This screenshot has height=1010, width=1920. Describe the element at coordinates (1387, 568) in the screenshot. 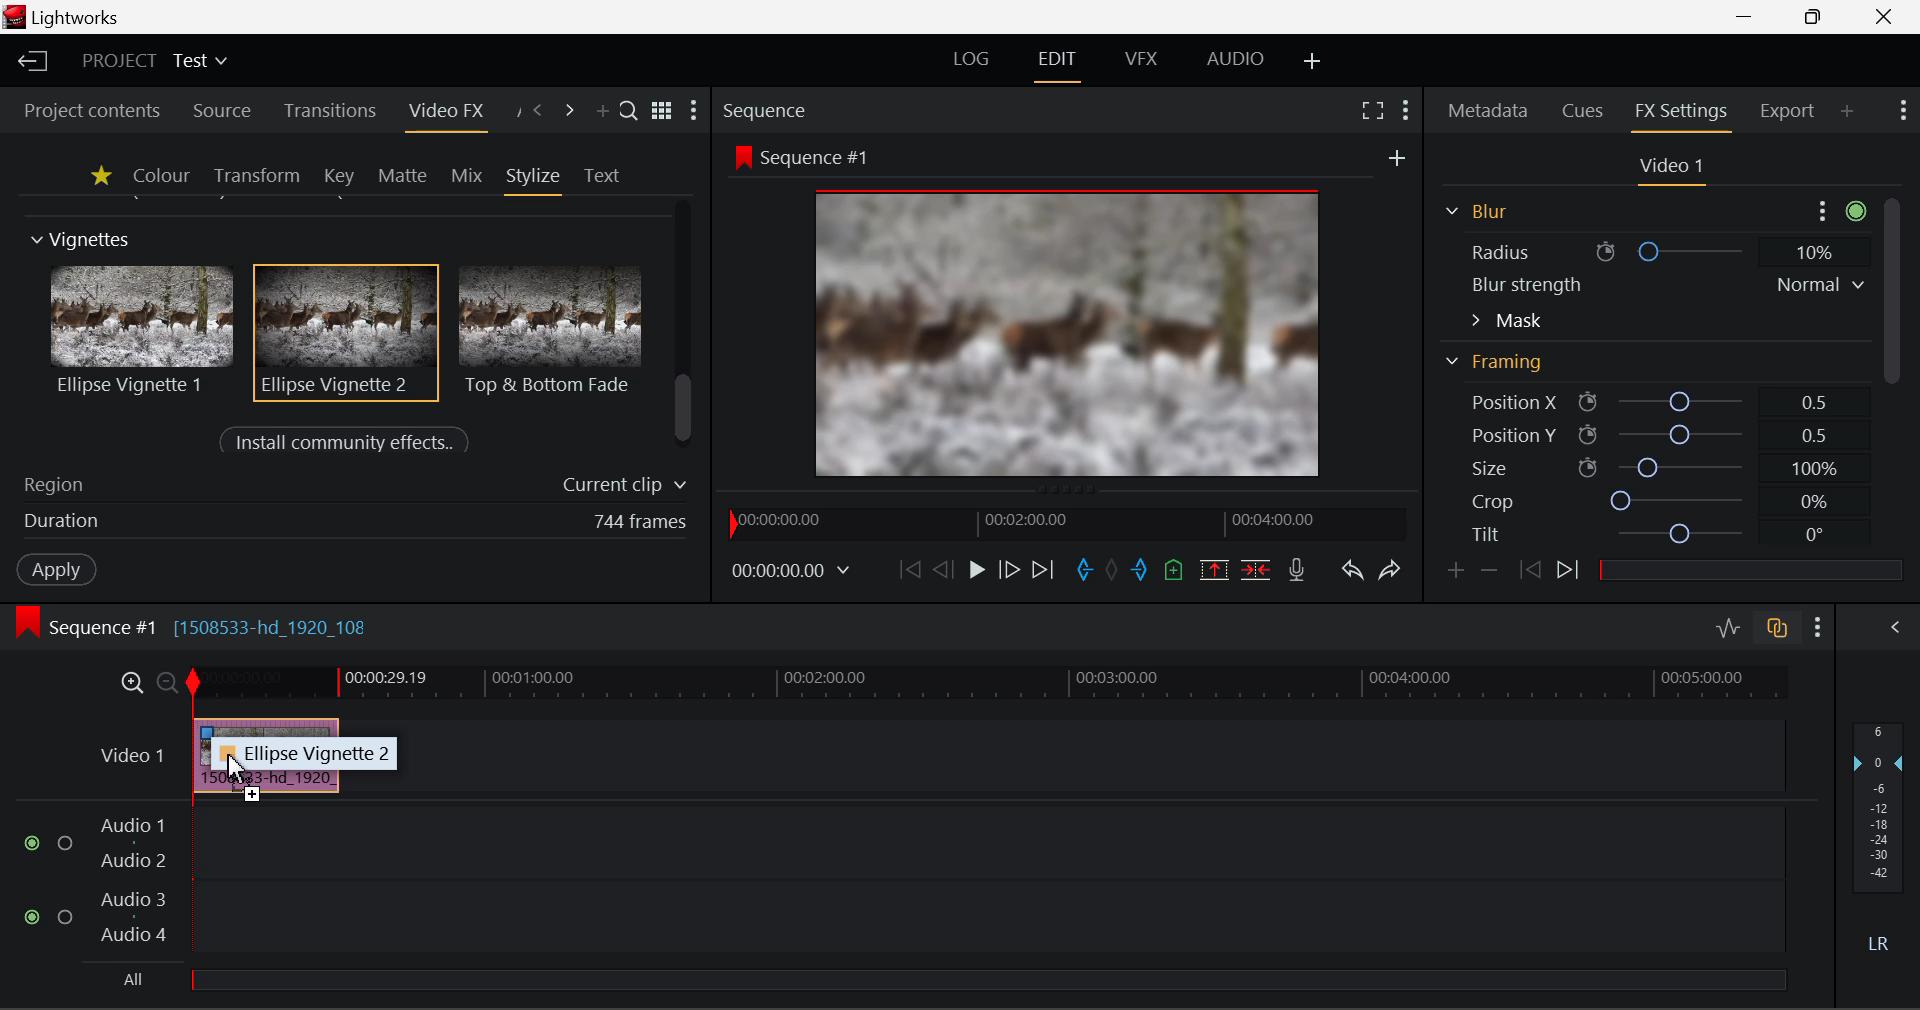

I see `Redo` at that location.